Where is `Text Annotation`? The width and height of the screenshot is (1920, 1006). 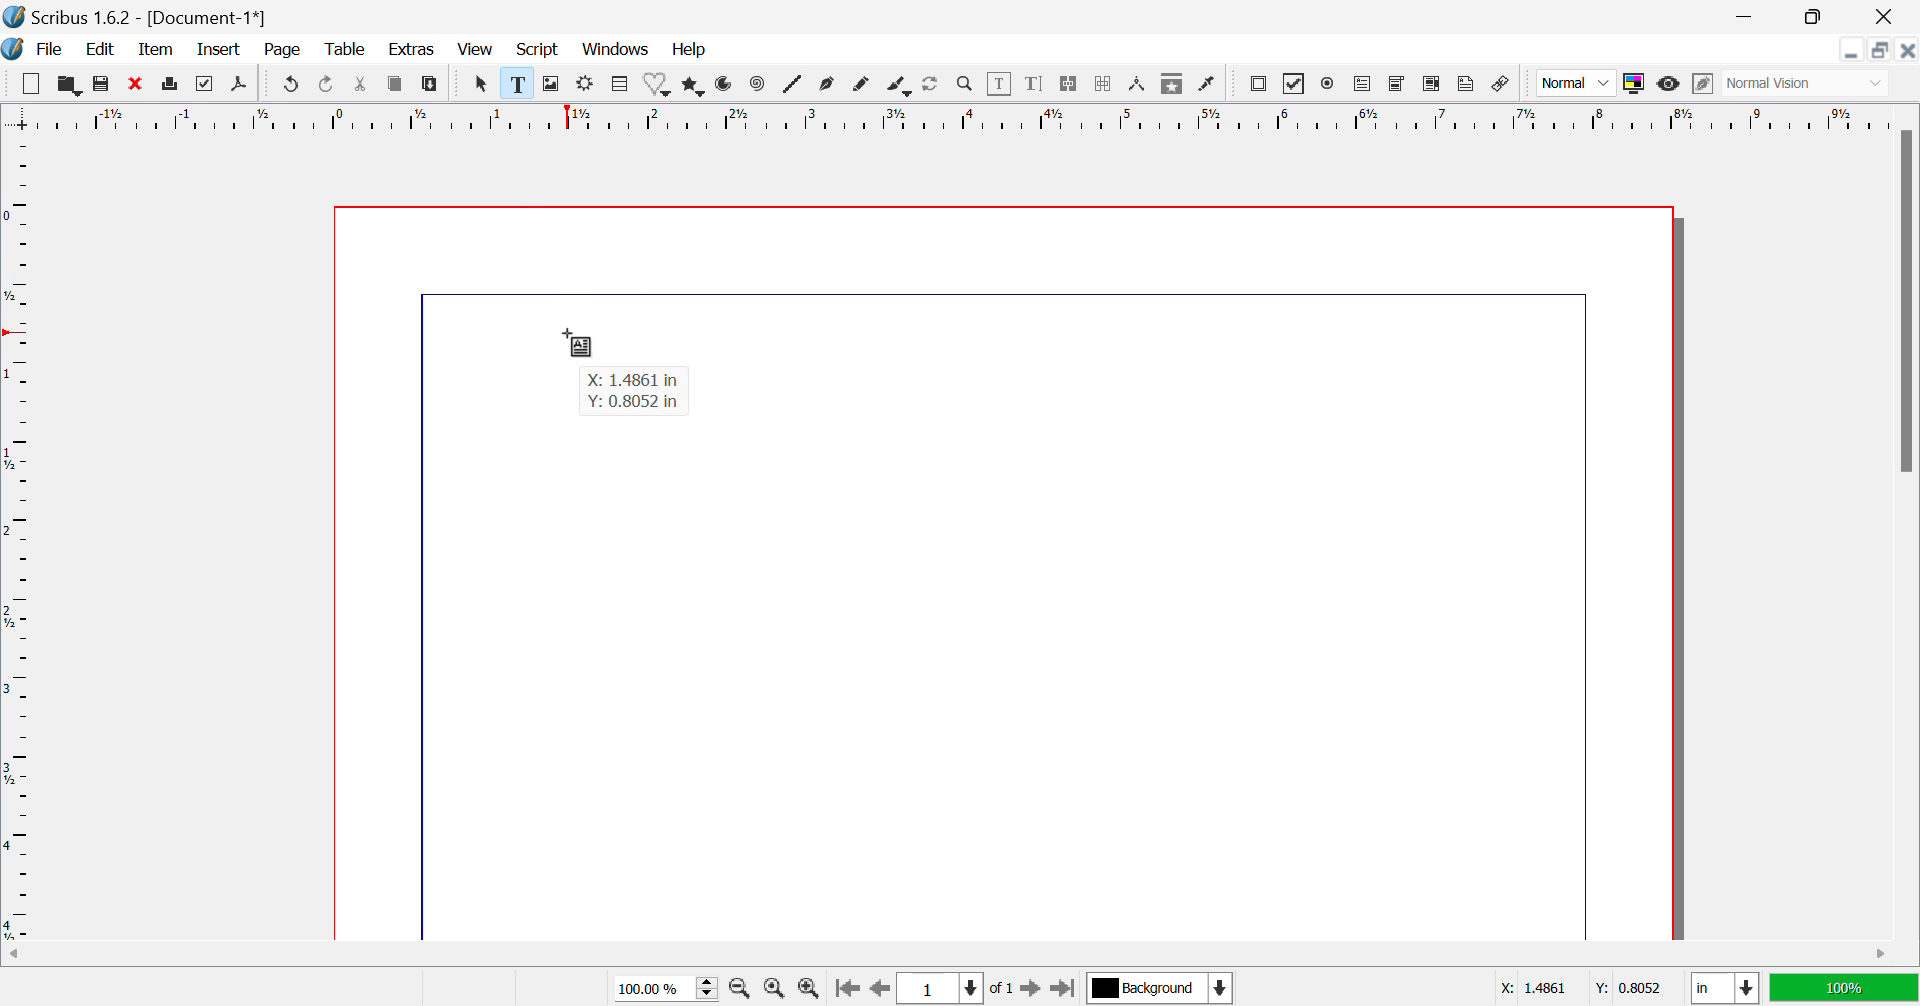 Text Annotation is located at coordinates (1468, 85).